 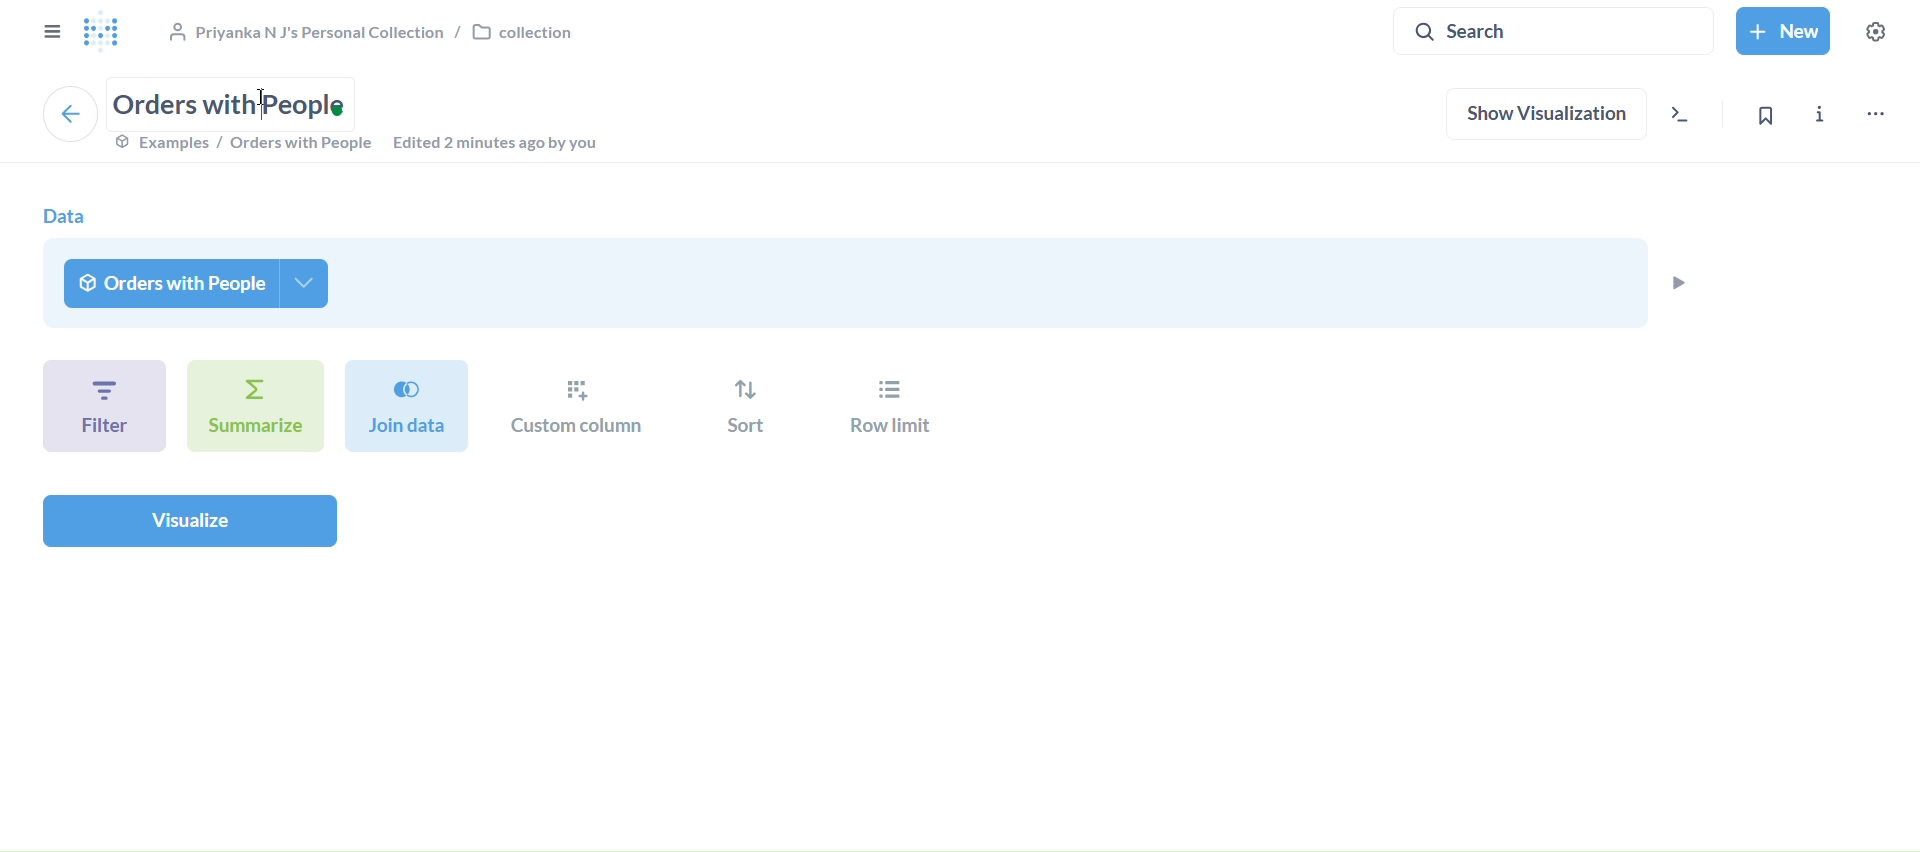 What do you see at coordinates (1677, 282) in the screenshot?
I see `preview` at bounding box center [1677, 282].